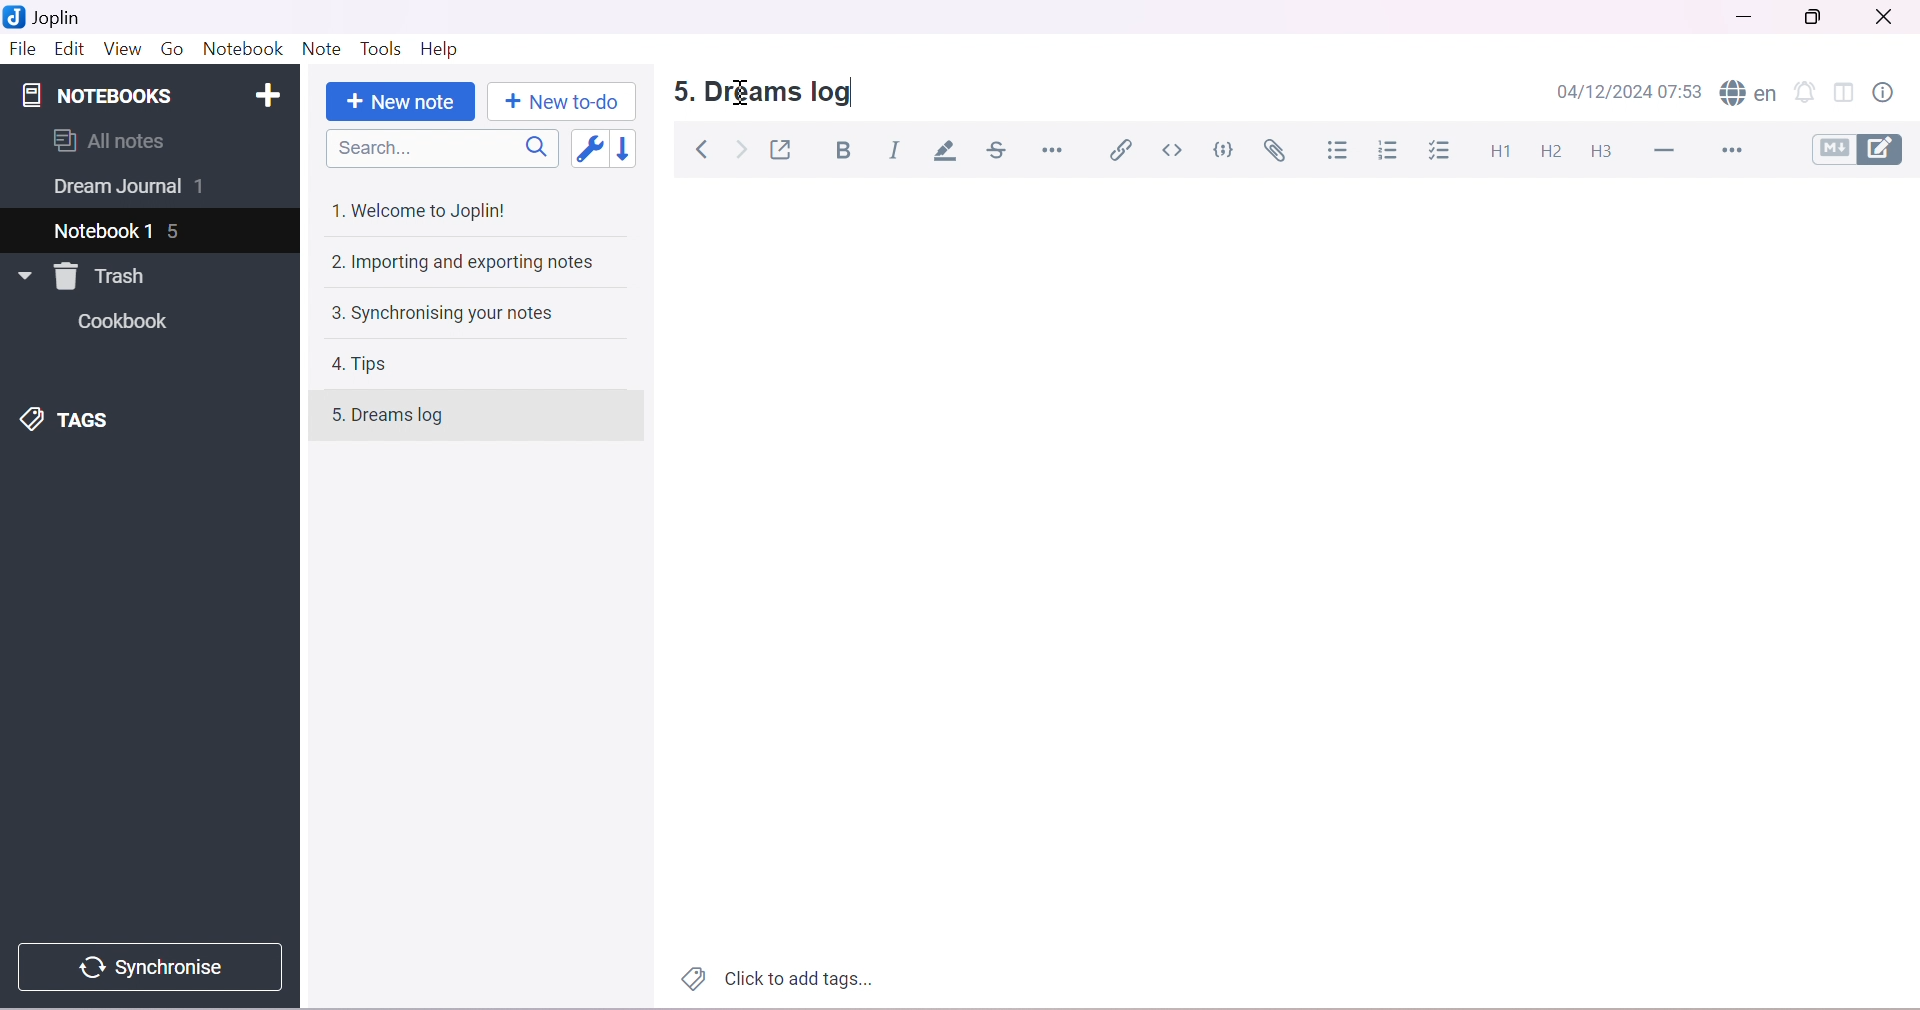 The width and height of the screenshot is (1920, 1010). I want to click on 4. Tips, so click(368, 364).